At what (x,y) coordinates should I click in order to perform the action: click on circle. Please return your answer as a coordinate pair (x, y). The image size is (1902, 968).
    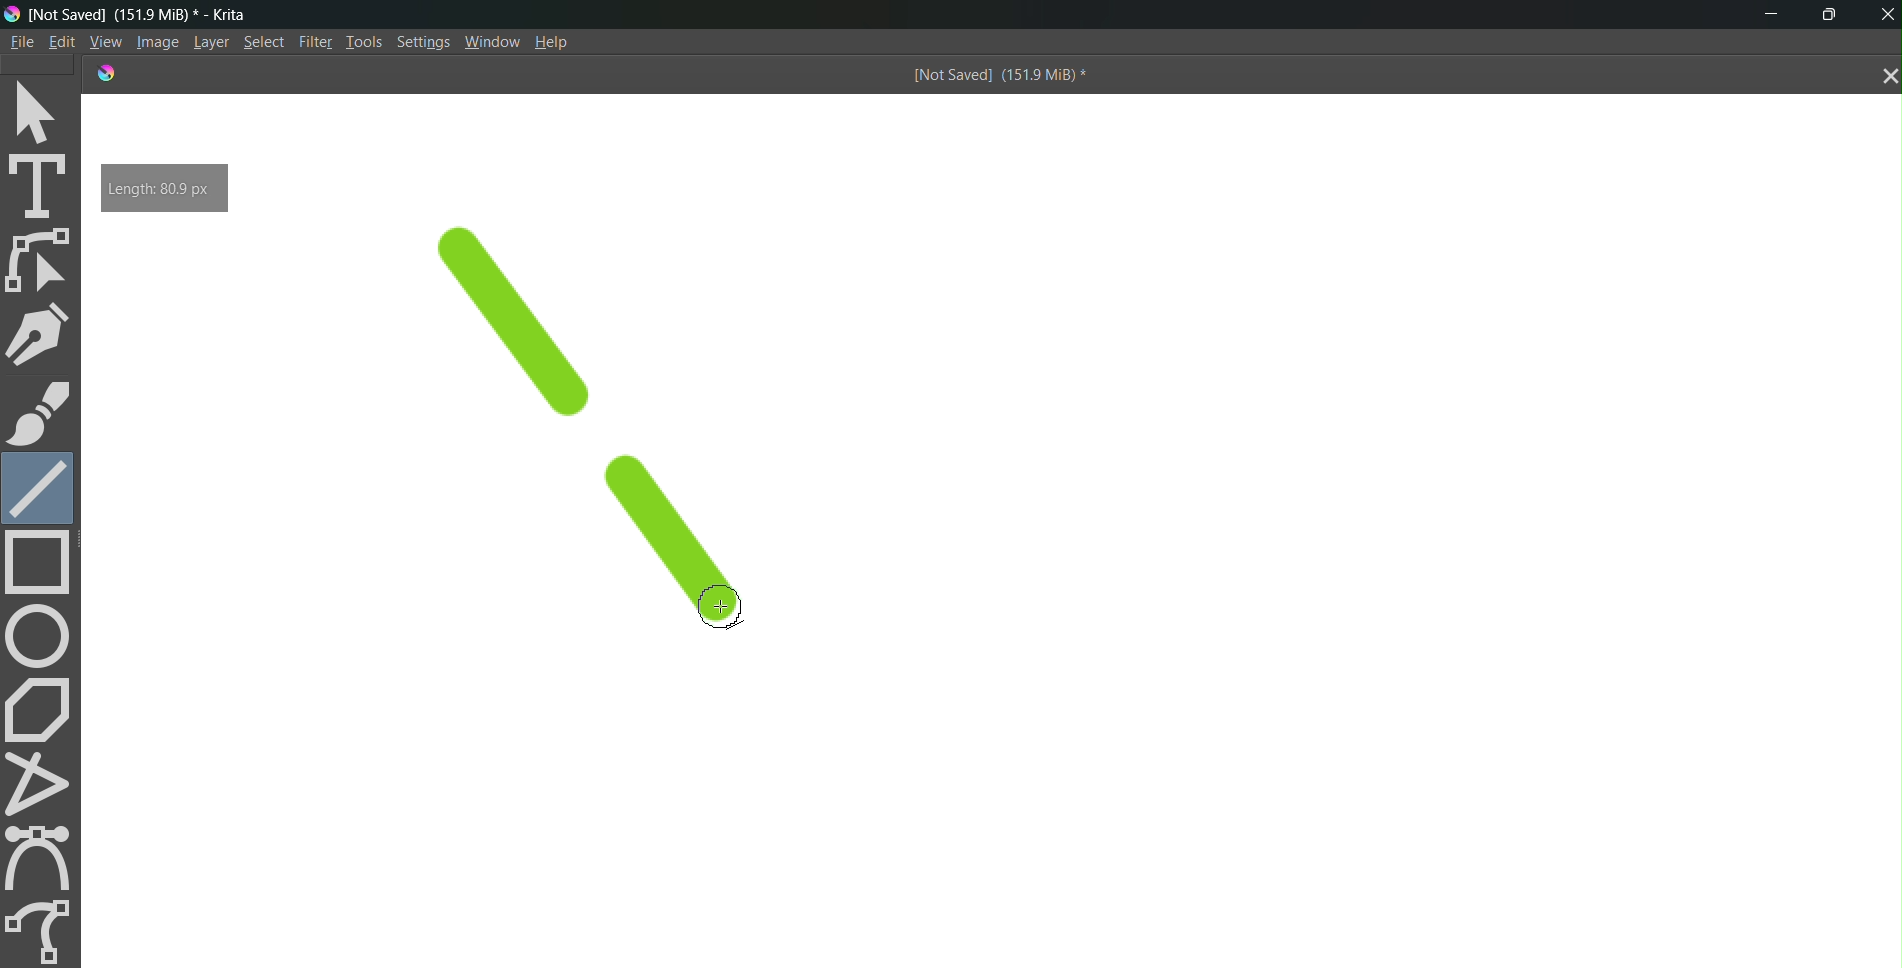
    Looking at the image, I should click on (40, 635).